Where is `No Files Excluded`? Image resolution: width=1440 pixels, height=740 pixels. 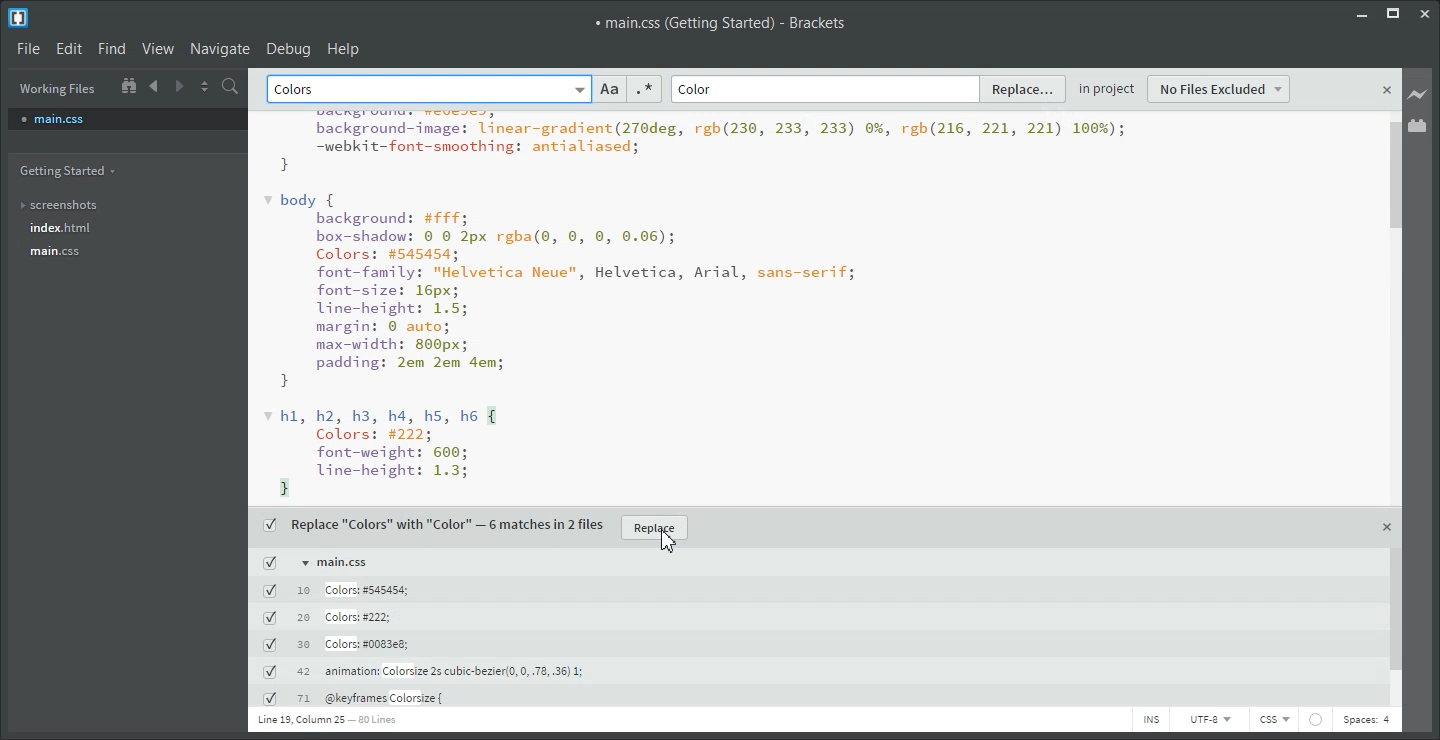
No Files Excluded is located at coordinates (1220, 89).